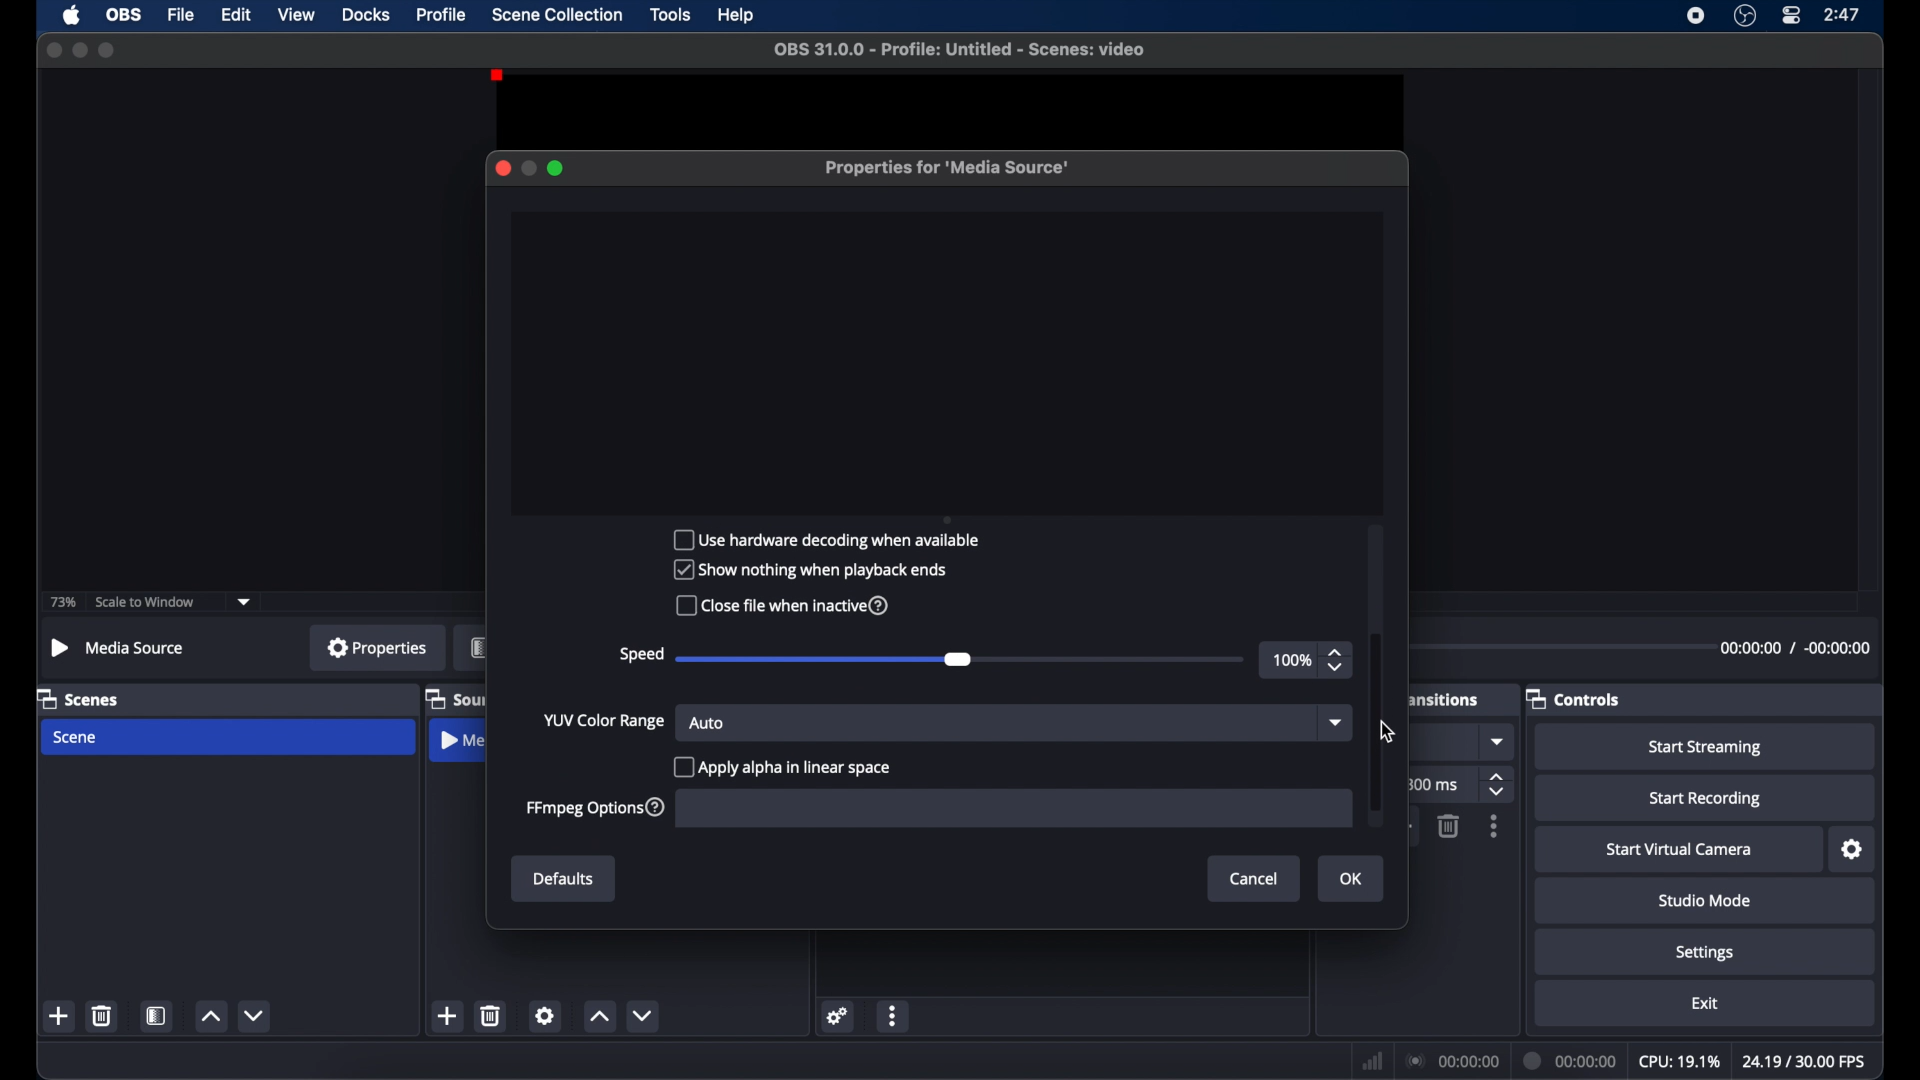  I want to click on ffmpeg options, so click(598, 808).